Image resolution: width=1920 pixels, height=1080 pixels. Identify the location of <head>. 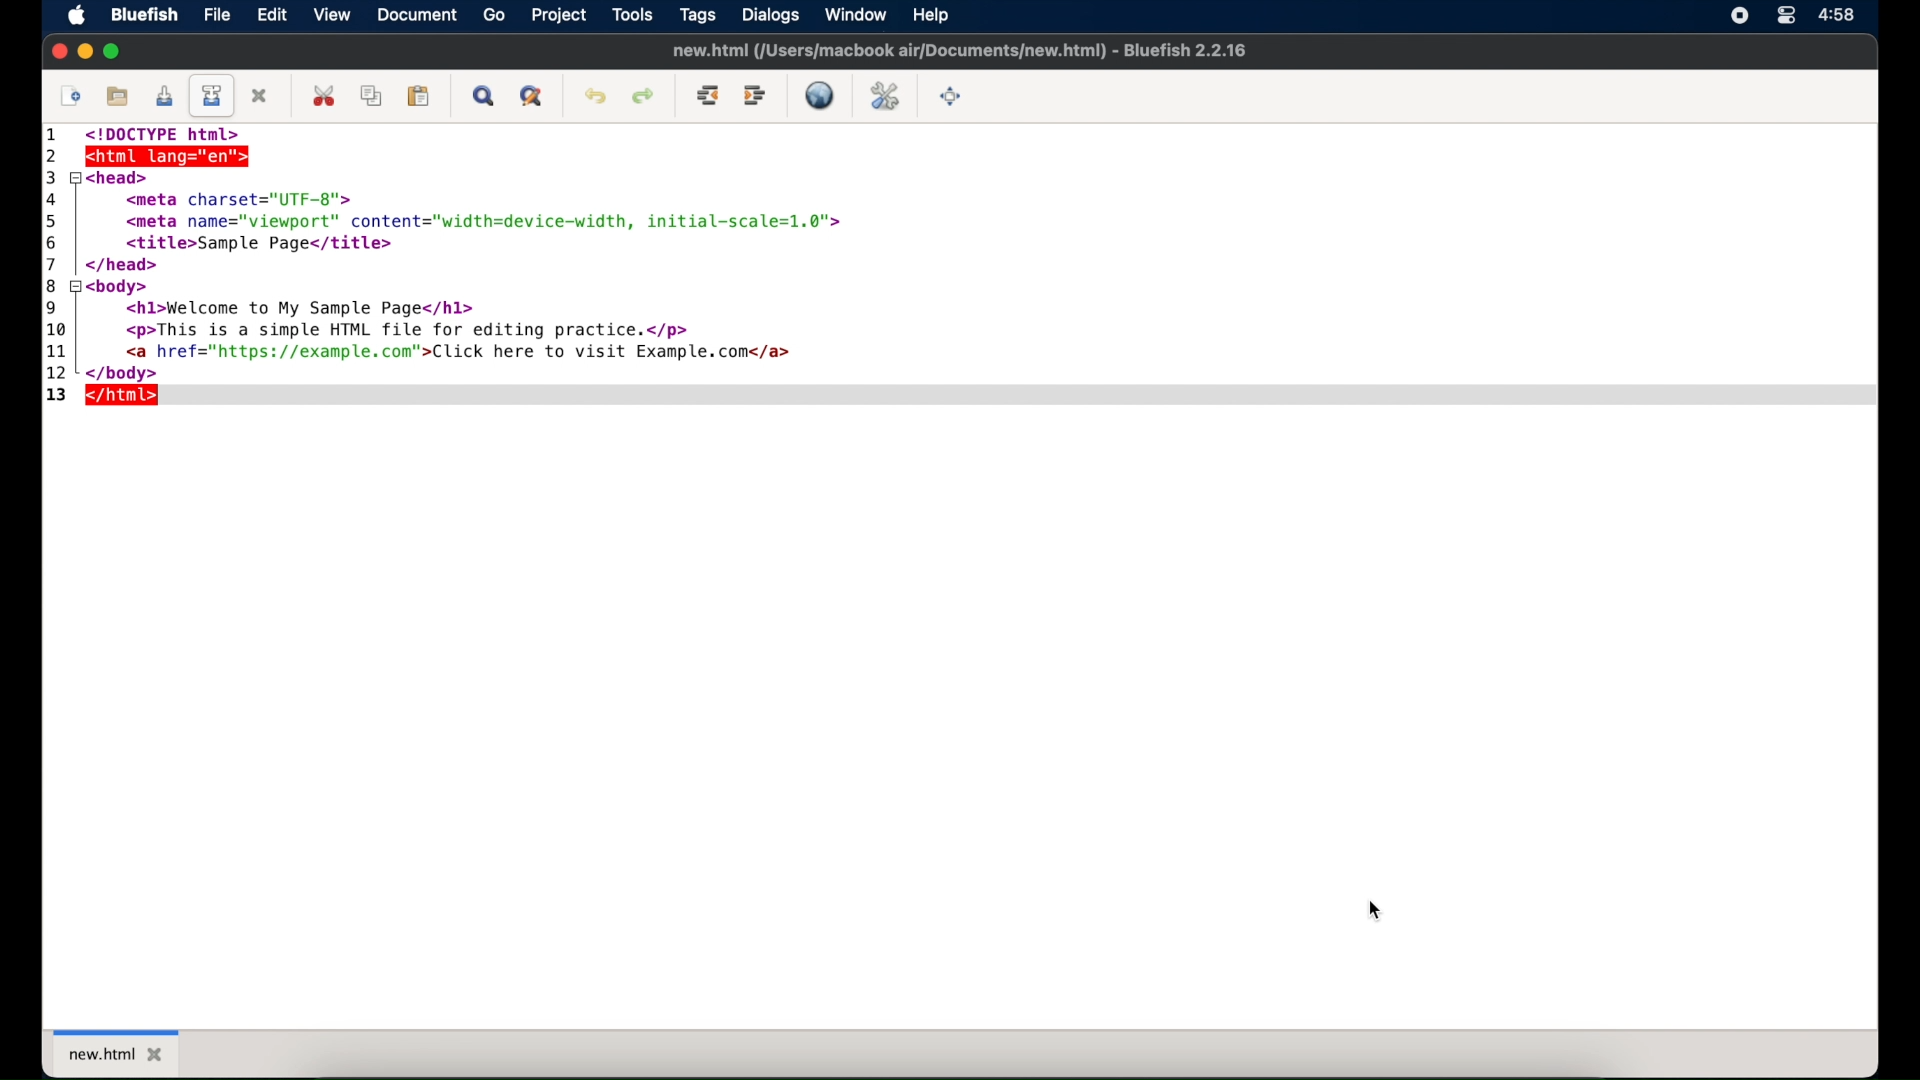
(120, 177).